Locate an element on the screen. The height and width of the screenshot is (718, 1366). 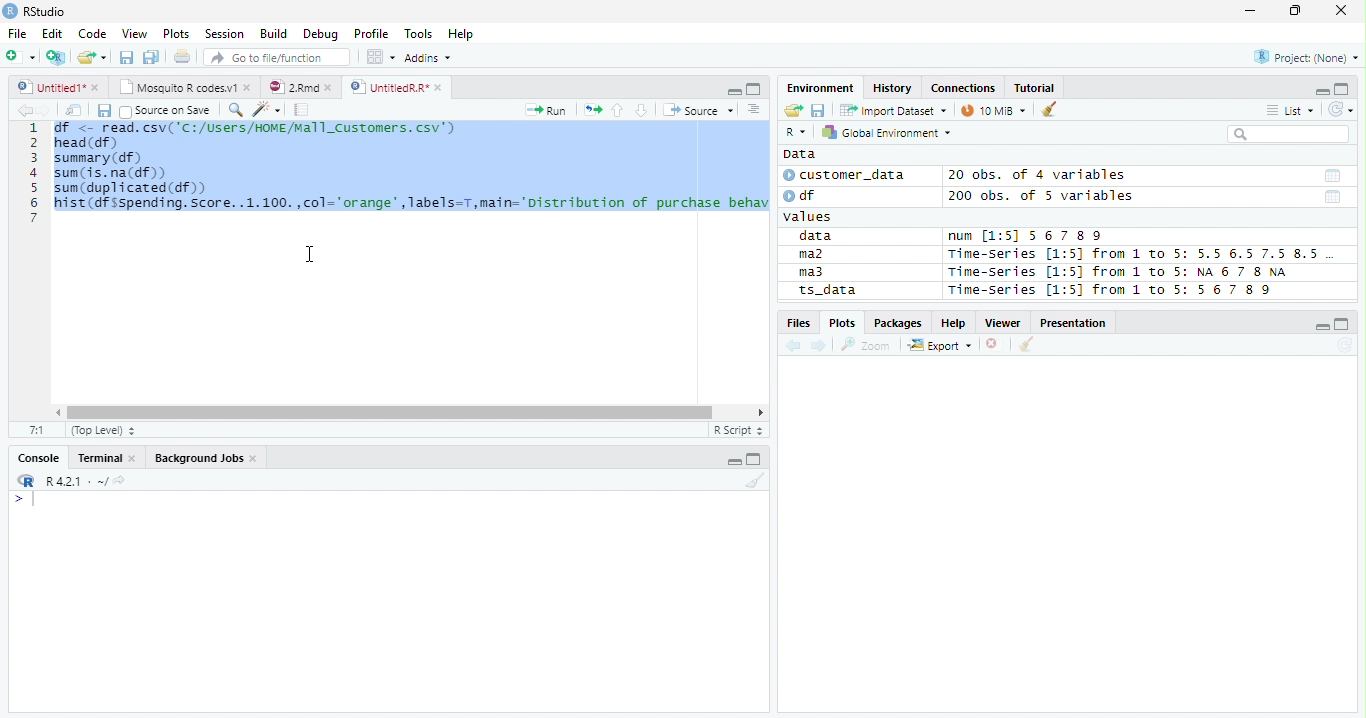
Plots is located at coordinates (176, 34).